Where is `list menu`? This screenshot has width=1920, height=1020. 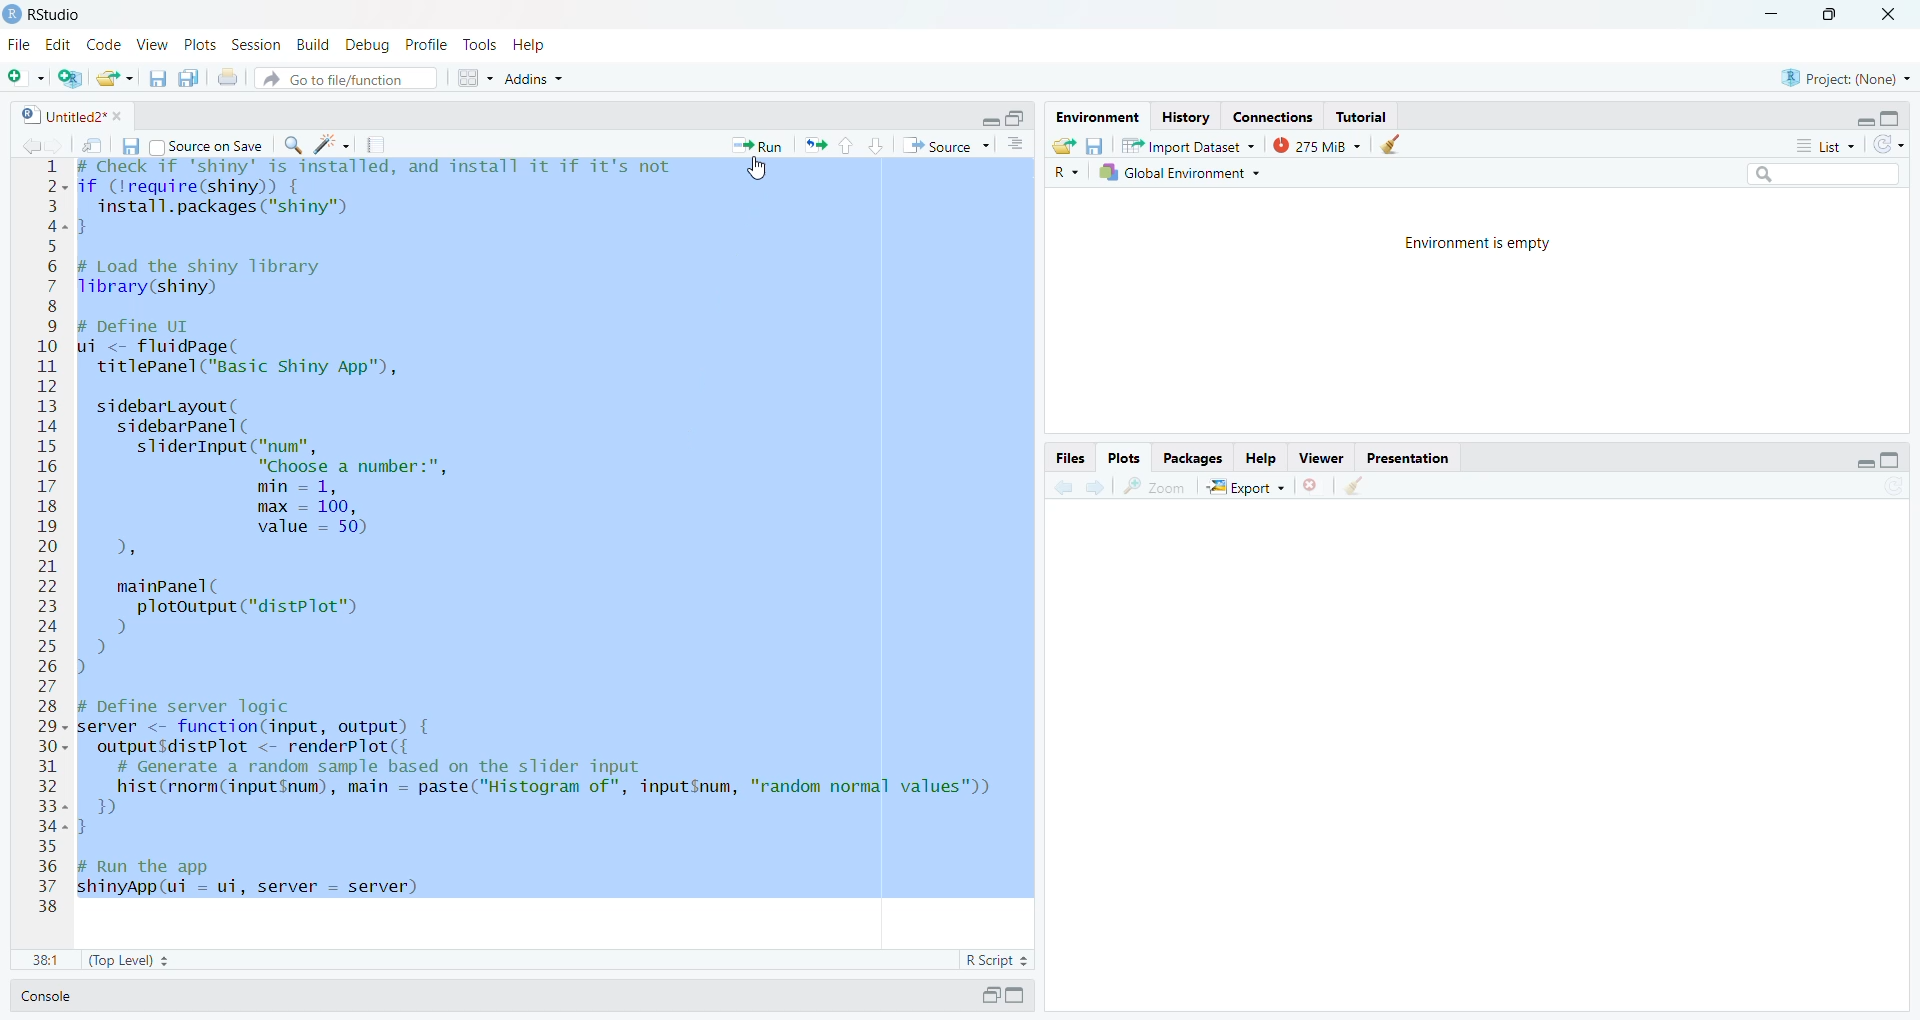
list menu is located at coordinates (1827, 145).